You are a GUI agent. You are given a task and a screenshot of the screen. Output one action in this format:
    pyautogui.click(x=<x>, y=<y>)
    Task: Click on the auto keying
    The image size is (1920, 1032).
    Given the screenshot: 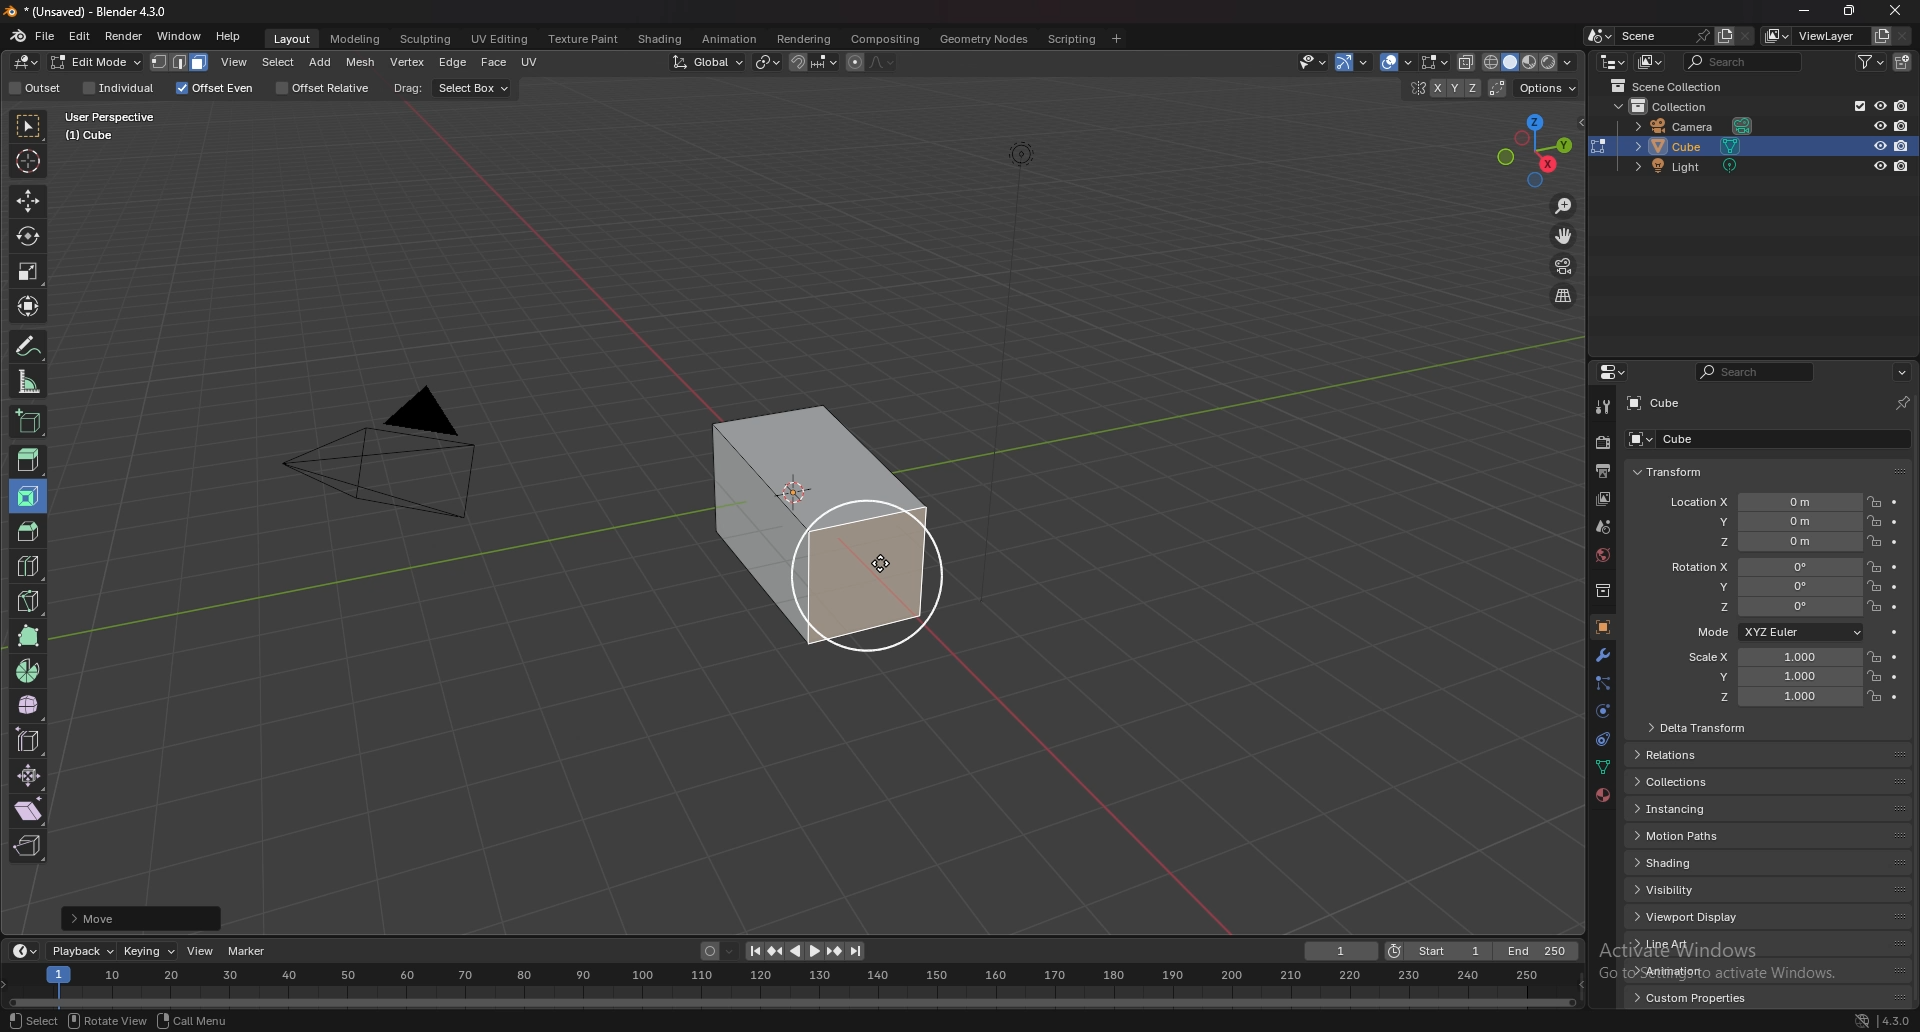 What is the action you would take?
    pyautogui.click(x=718, y=951)
    